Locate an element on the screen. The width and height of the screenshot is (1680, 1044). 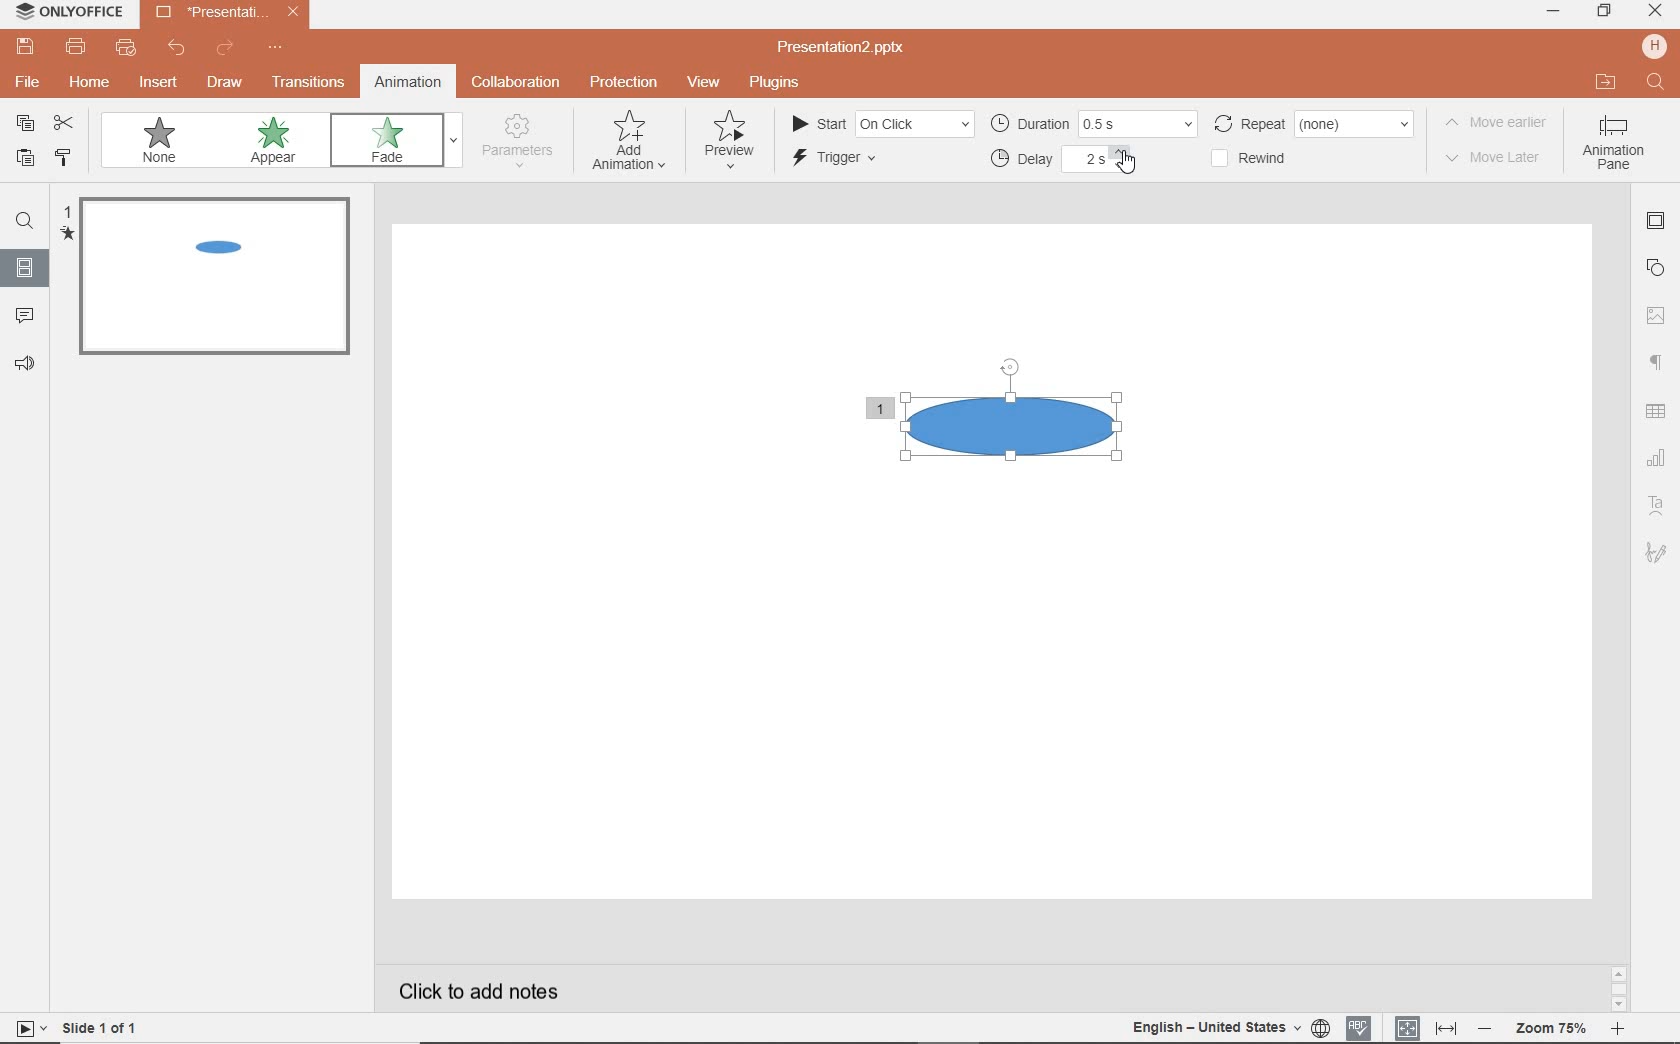
paragraph settings is located at coordinates (1655, 362).